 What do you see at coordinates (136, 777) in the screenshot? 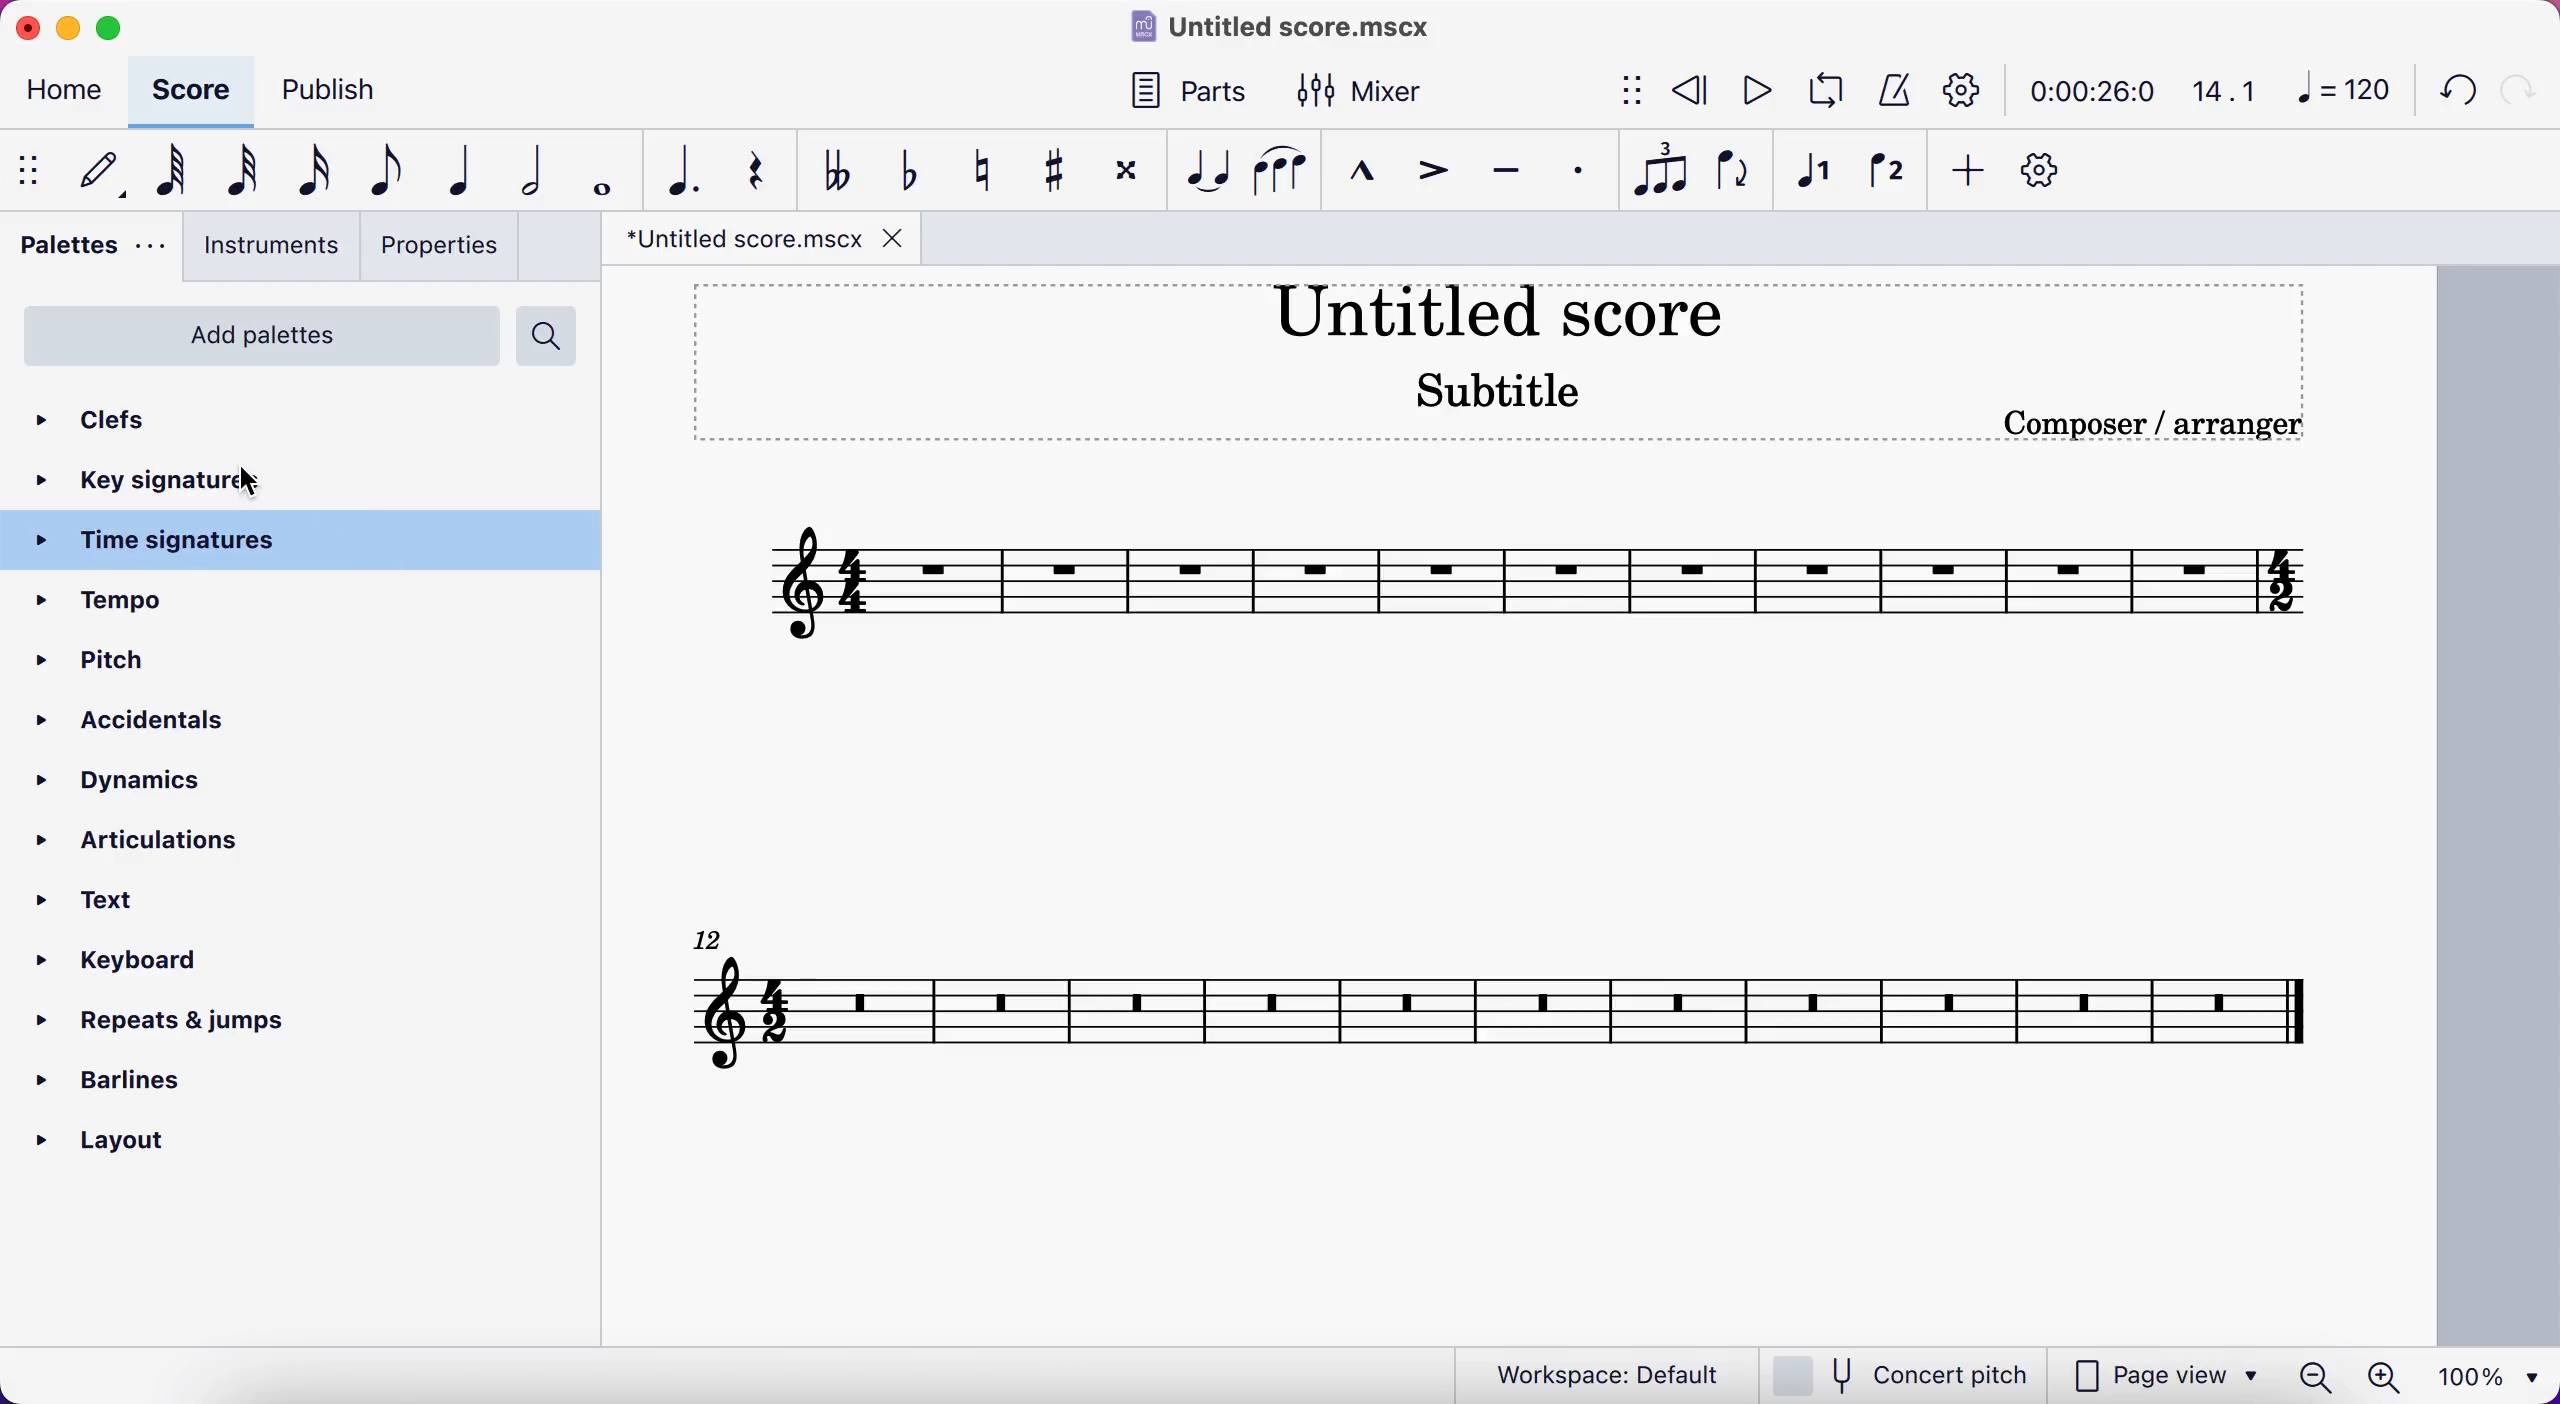
I see `dynamics` at bounding box center [136, 777].